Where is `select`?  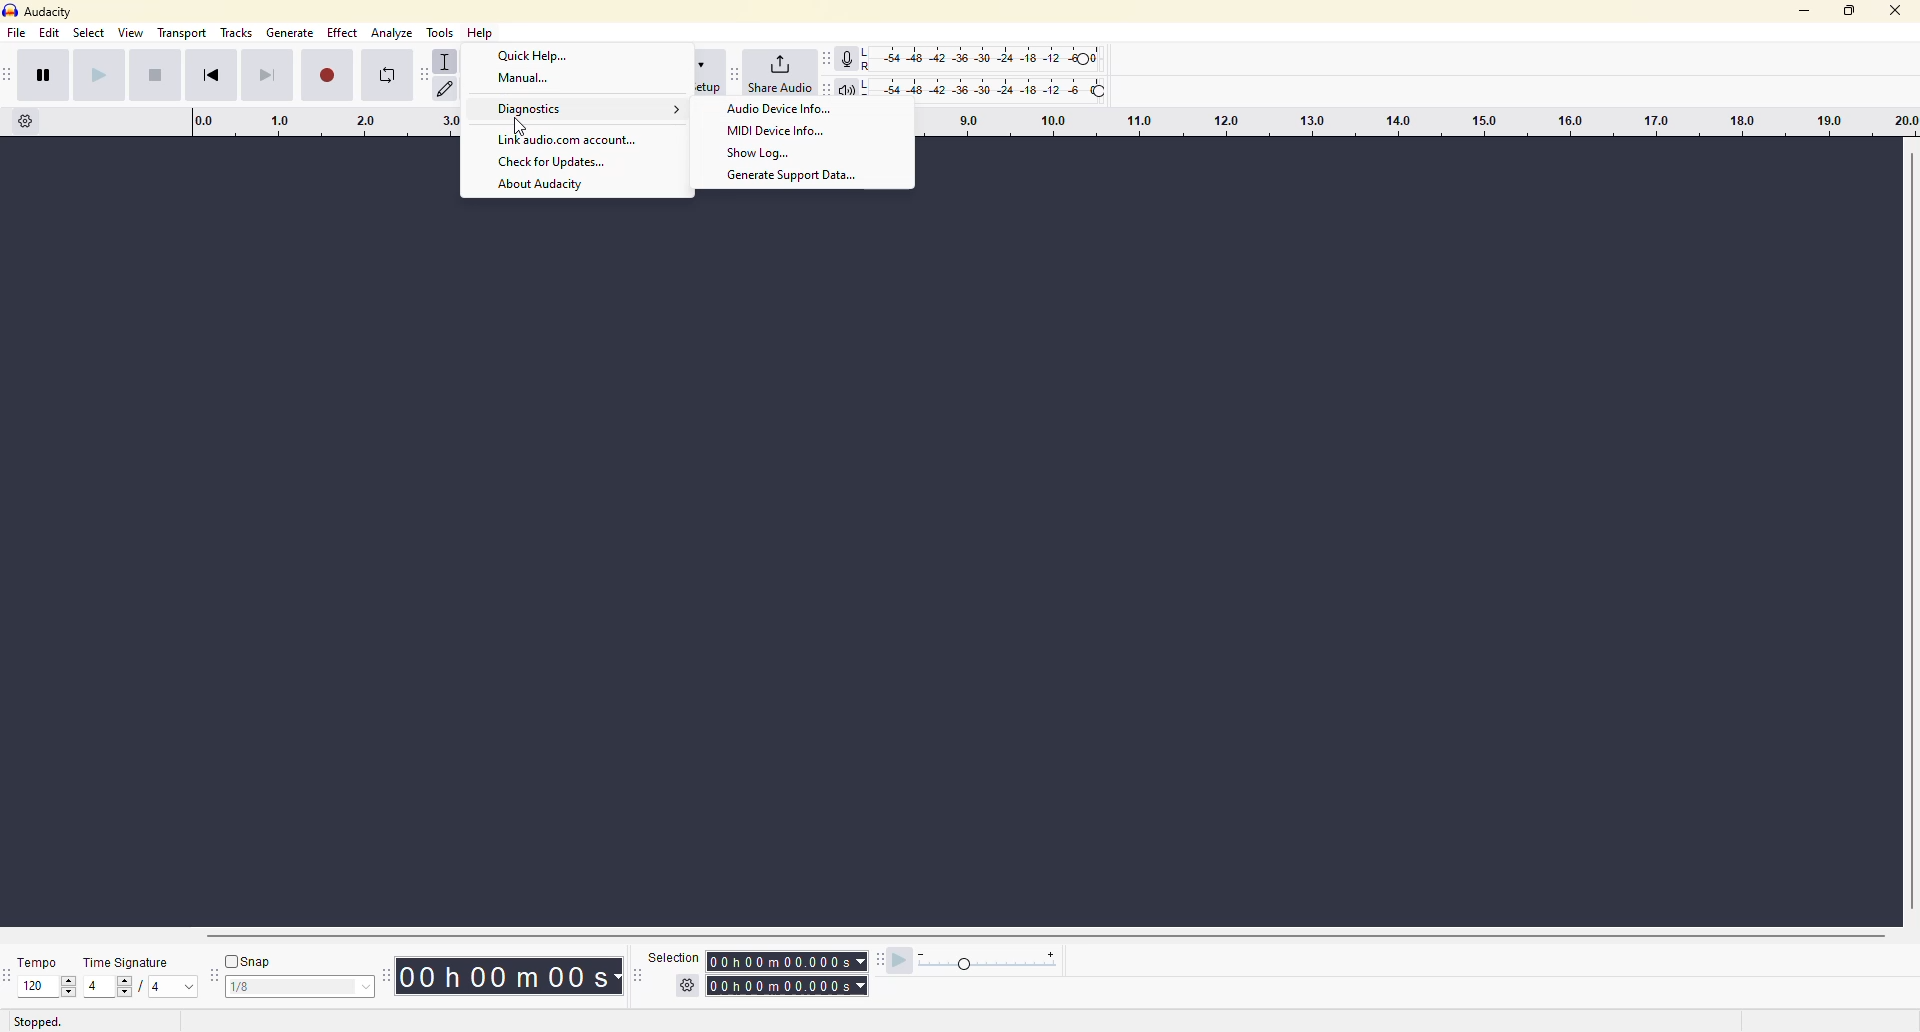 select is located at coordinates (87, 35).